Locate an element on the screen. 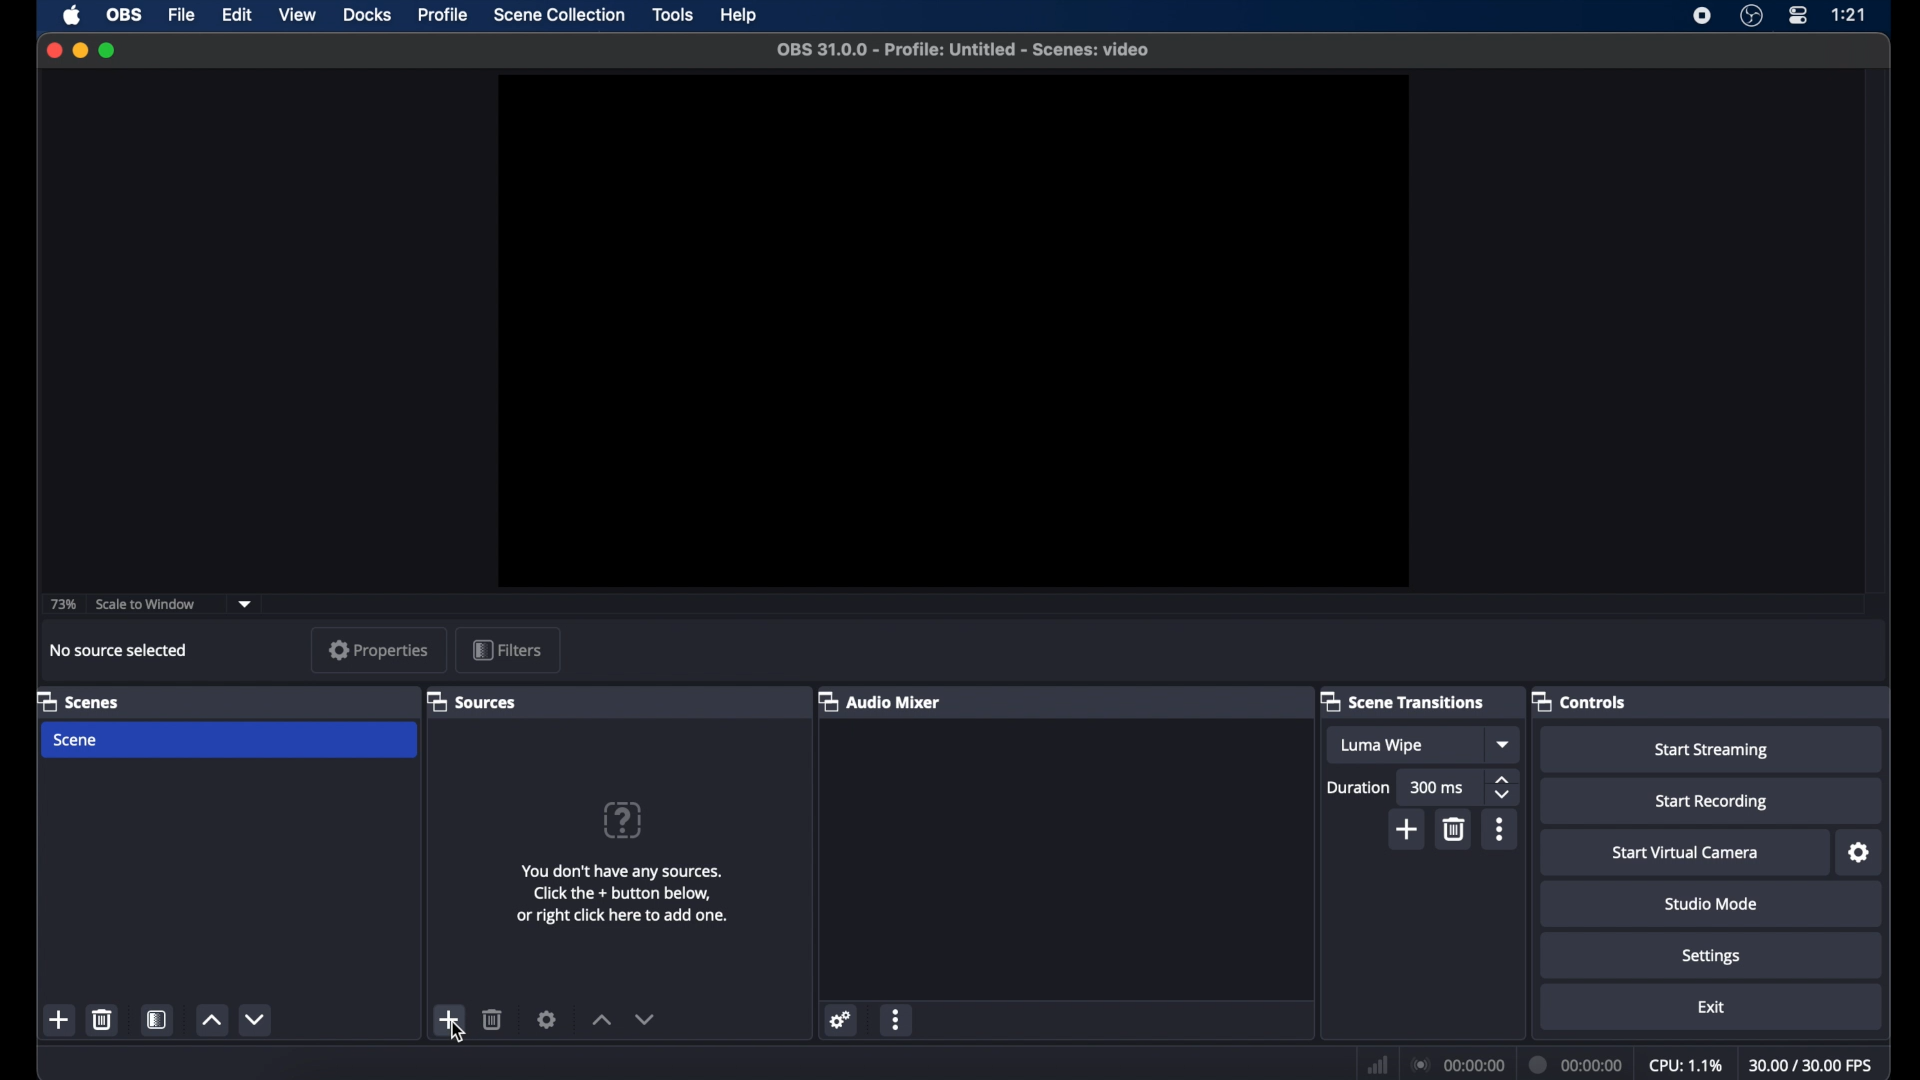 The height and width of the screenshot is (1080, 1920). control center is located at coordinates (1799, 15).